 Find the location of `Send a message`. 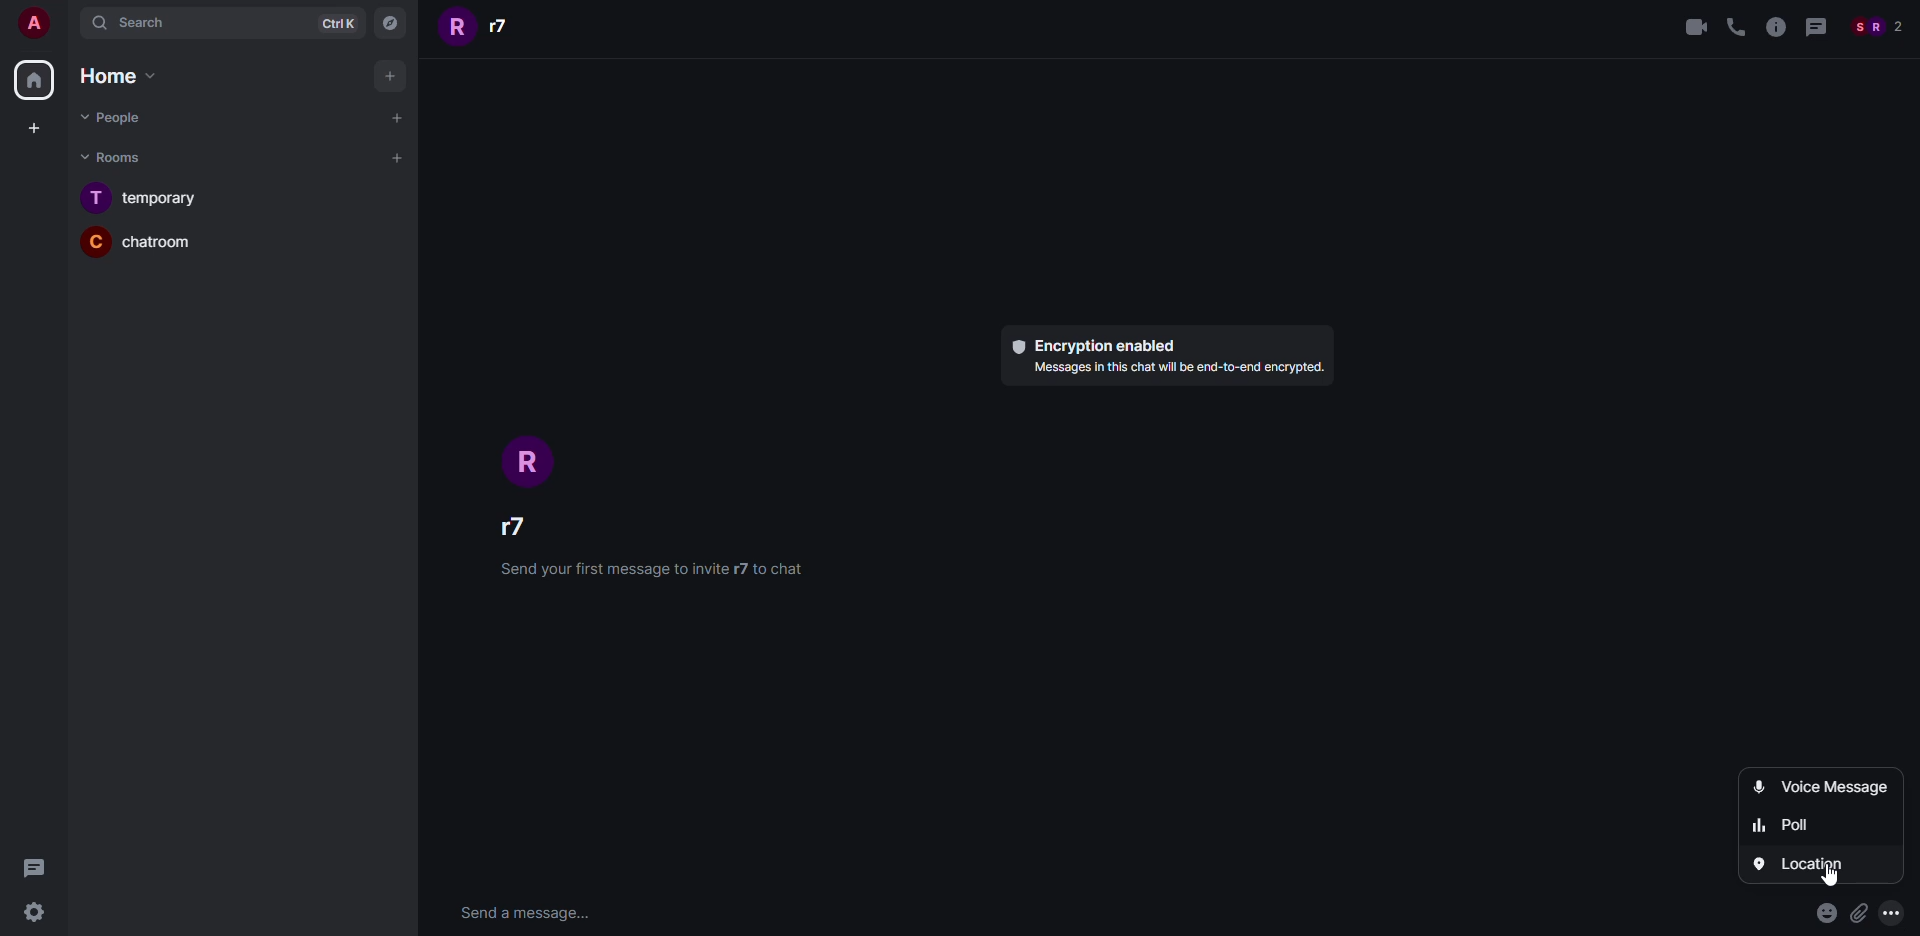

Send a message is located at coordinates (525, 915).